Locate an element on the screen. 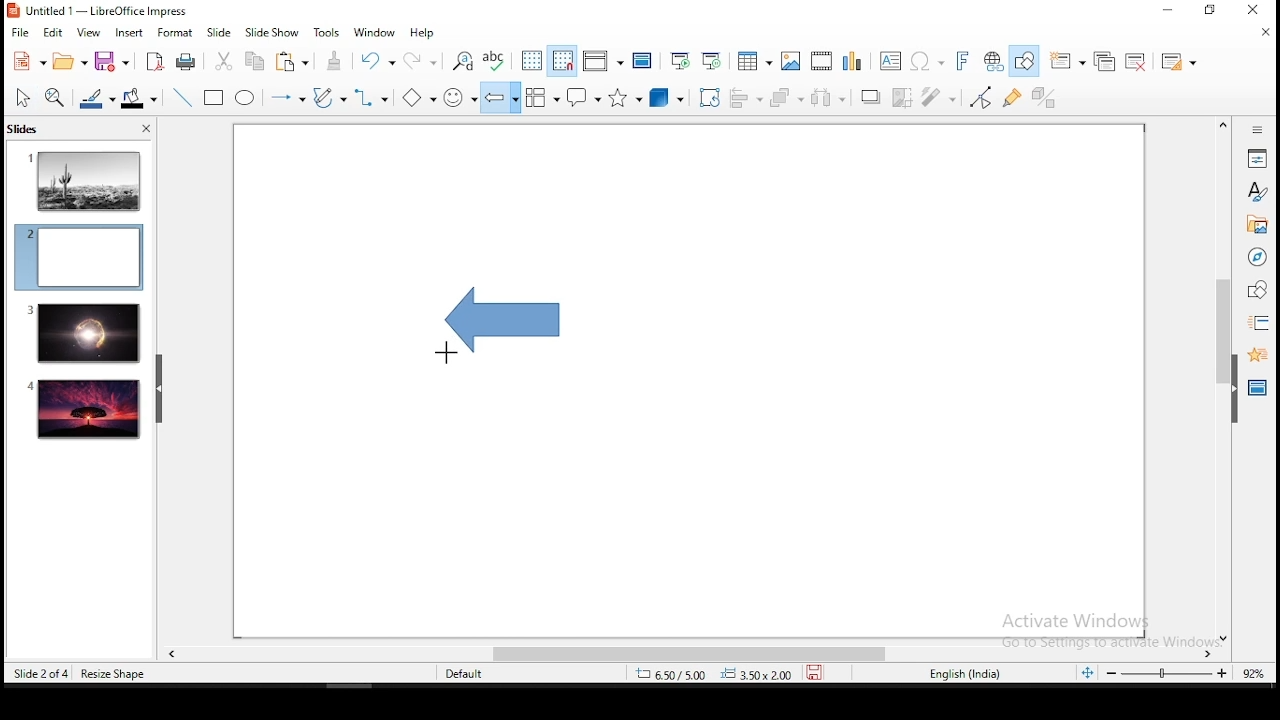 The height and width of the screenshot is (720, 1280). view is located at coordinates (88, 32).